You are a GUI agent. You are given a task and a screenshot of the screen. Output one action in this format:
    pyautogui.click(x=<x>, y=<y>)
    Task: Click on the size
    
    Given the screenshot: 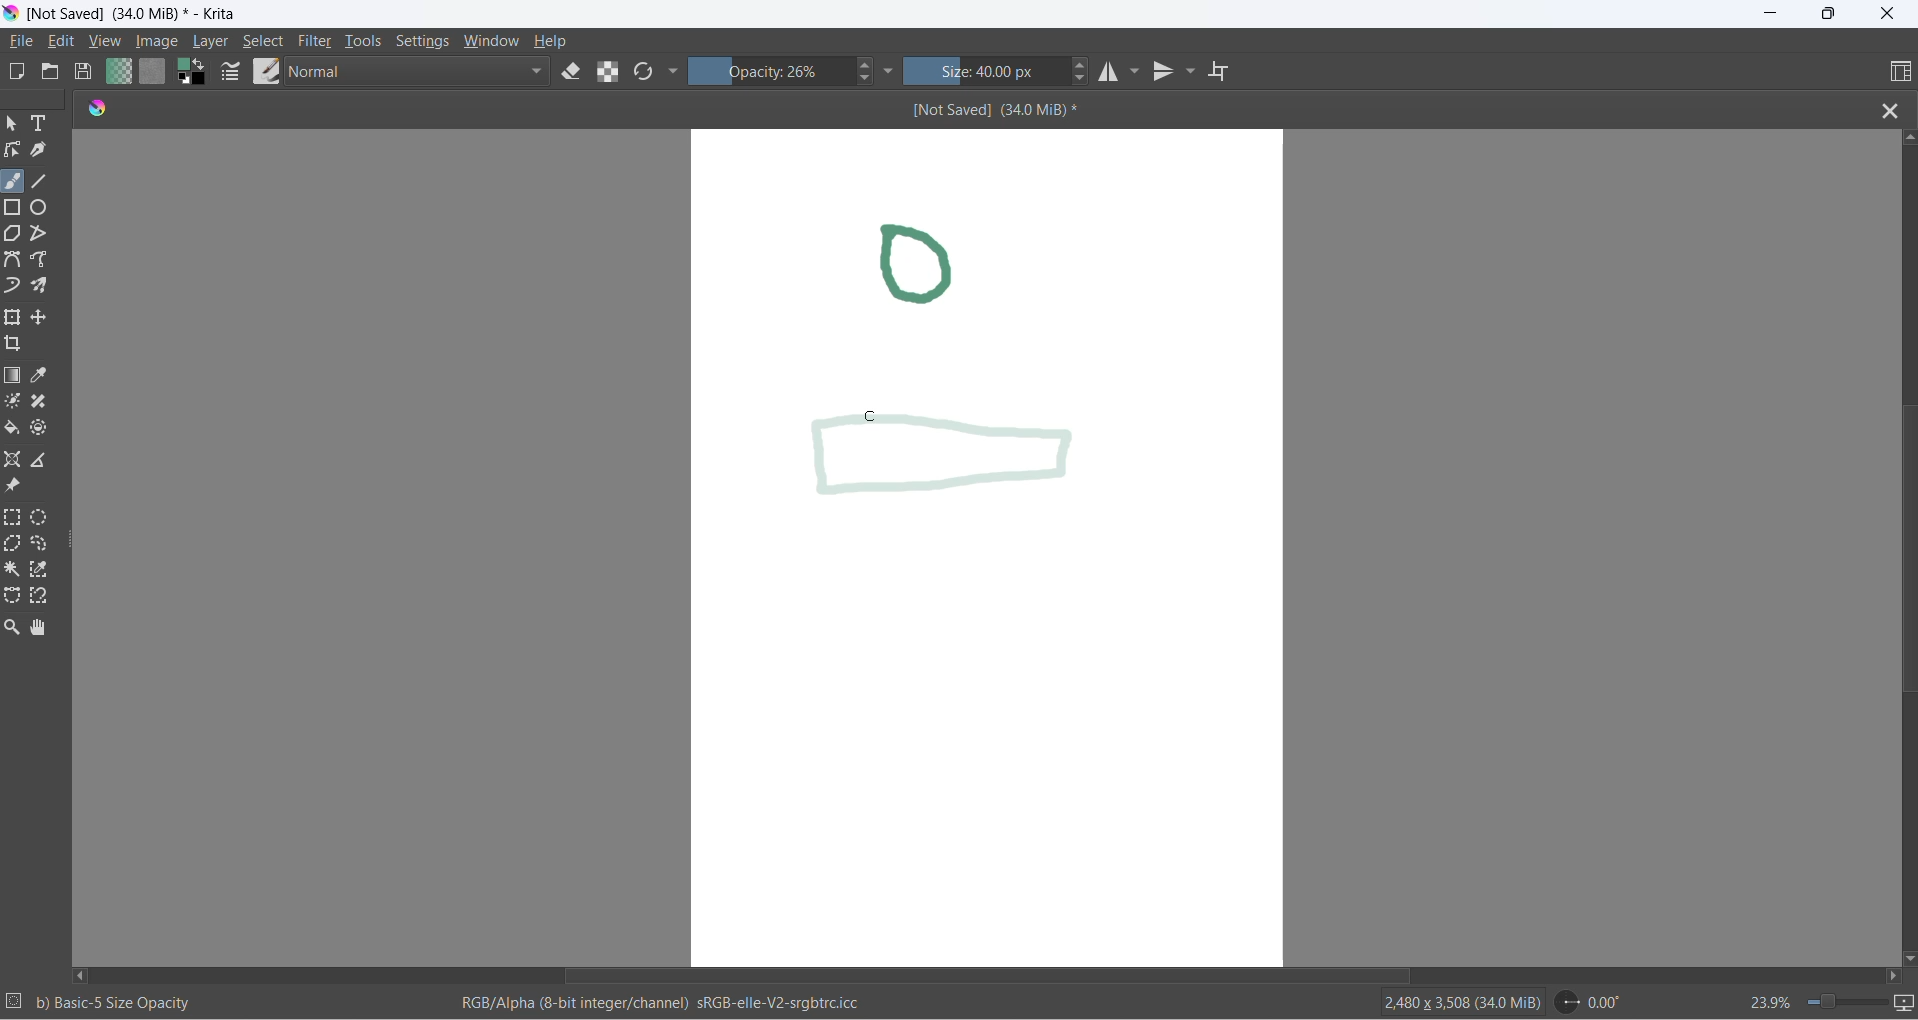 What is the action you would take?
    pyautogui.click(x=990, y=71)
    